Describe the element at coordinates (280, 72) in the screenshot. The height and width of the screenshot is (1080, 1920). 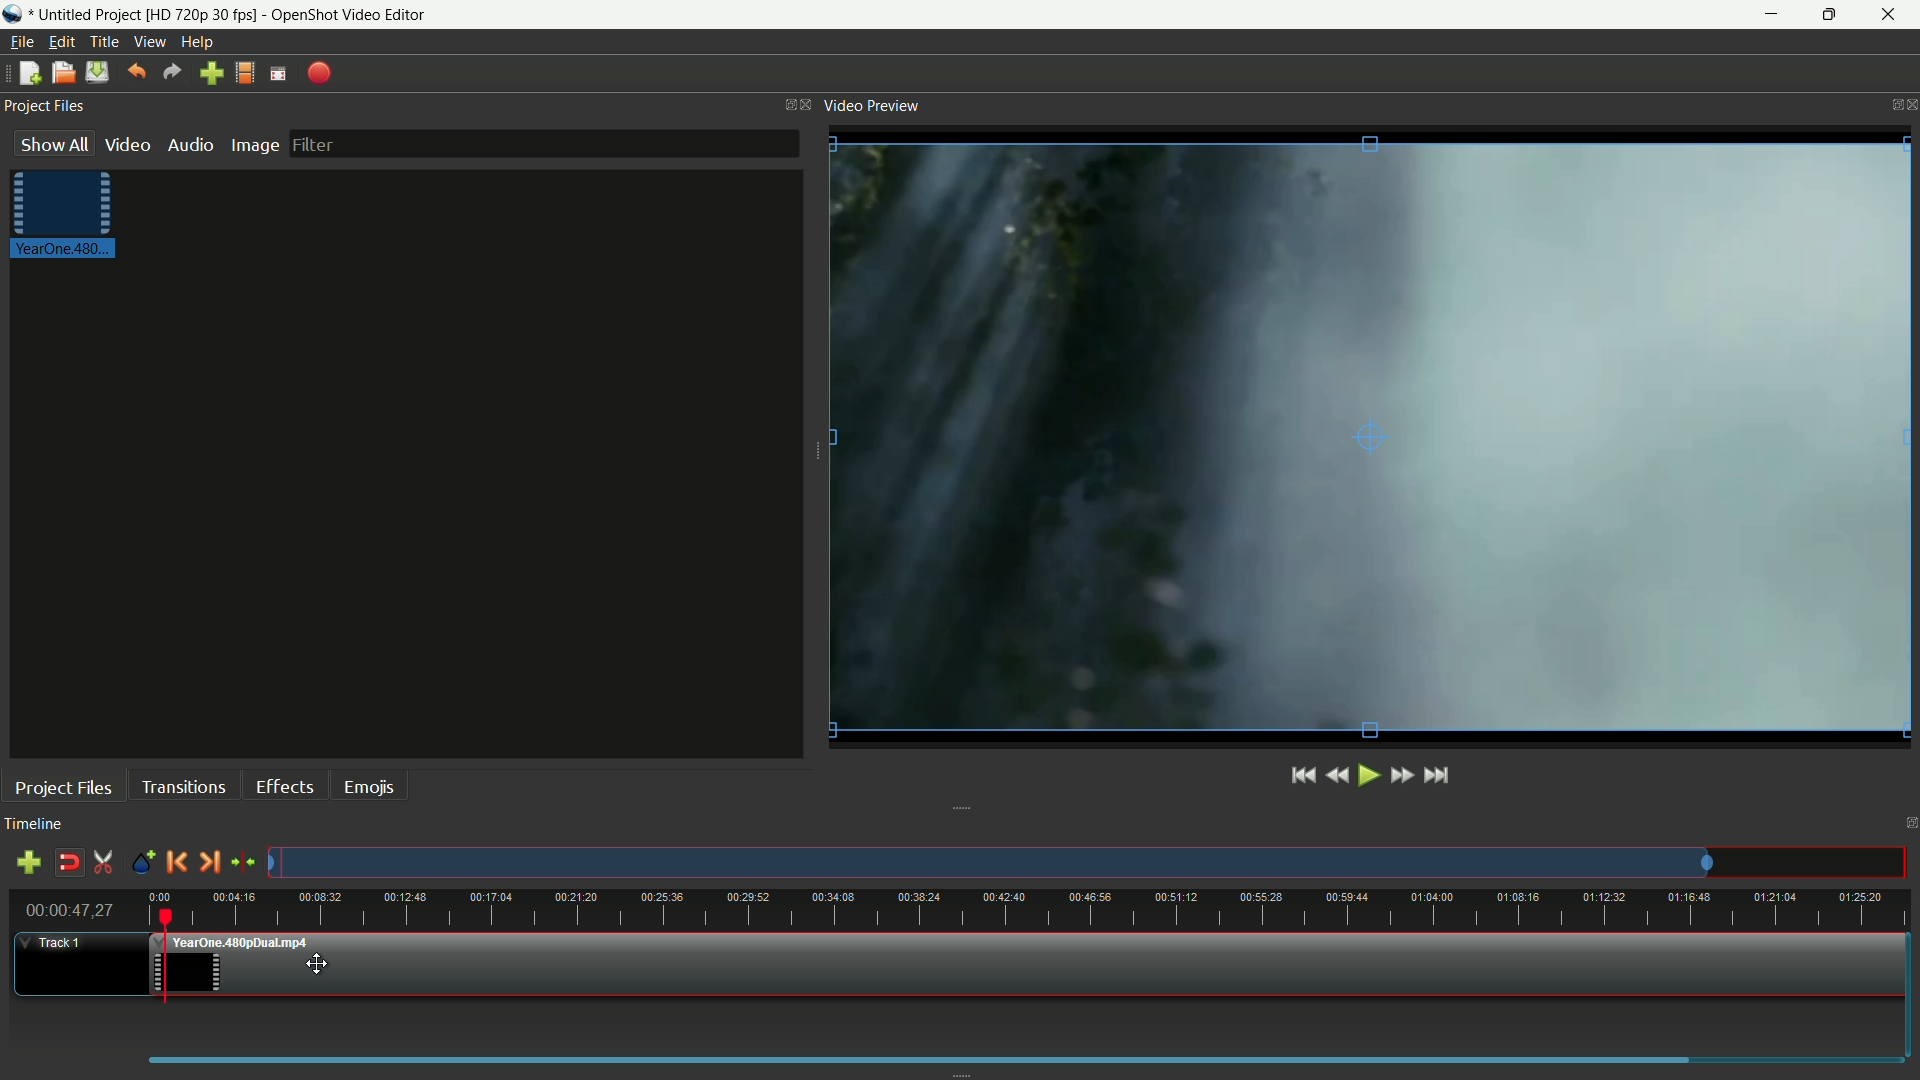
I see `full screen` at that location.